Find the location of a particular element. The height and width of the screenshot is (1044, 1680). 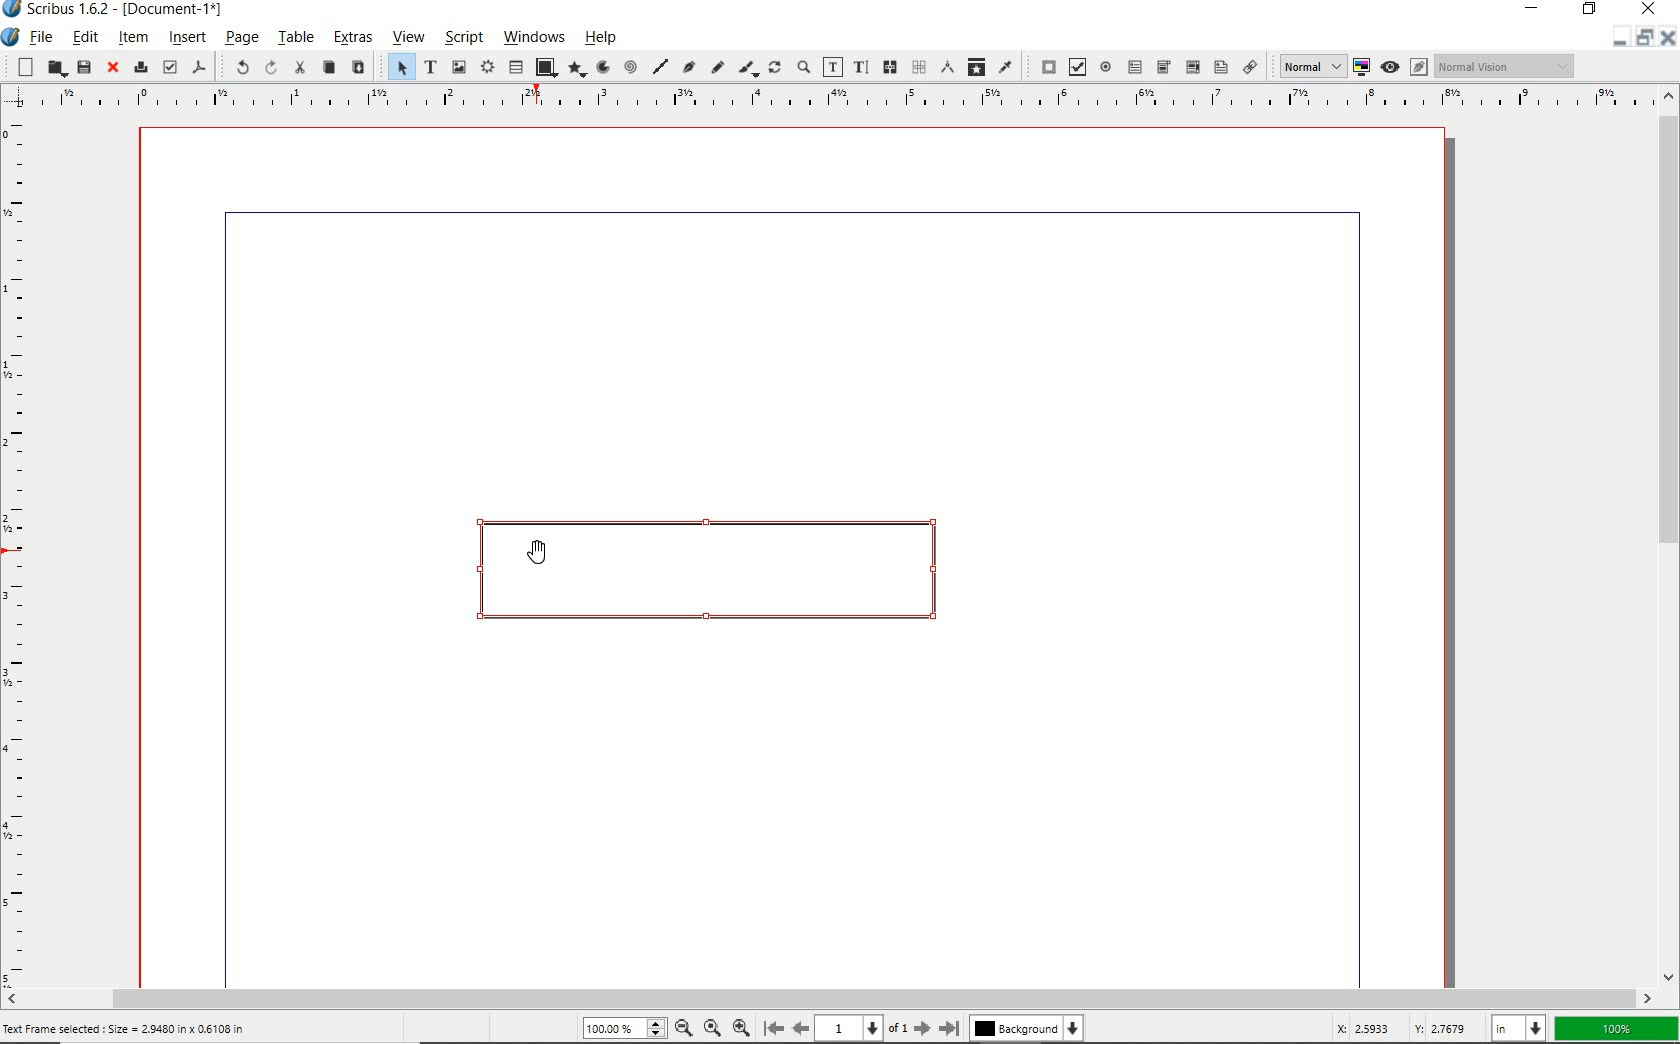

Text Frame selected : Size = 2.9480 in x 0.6108 in is located at coordinates (128, 1028).